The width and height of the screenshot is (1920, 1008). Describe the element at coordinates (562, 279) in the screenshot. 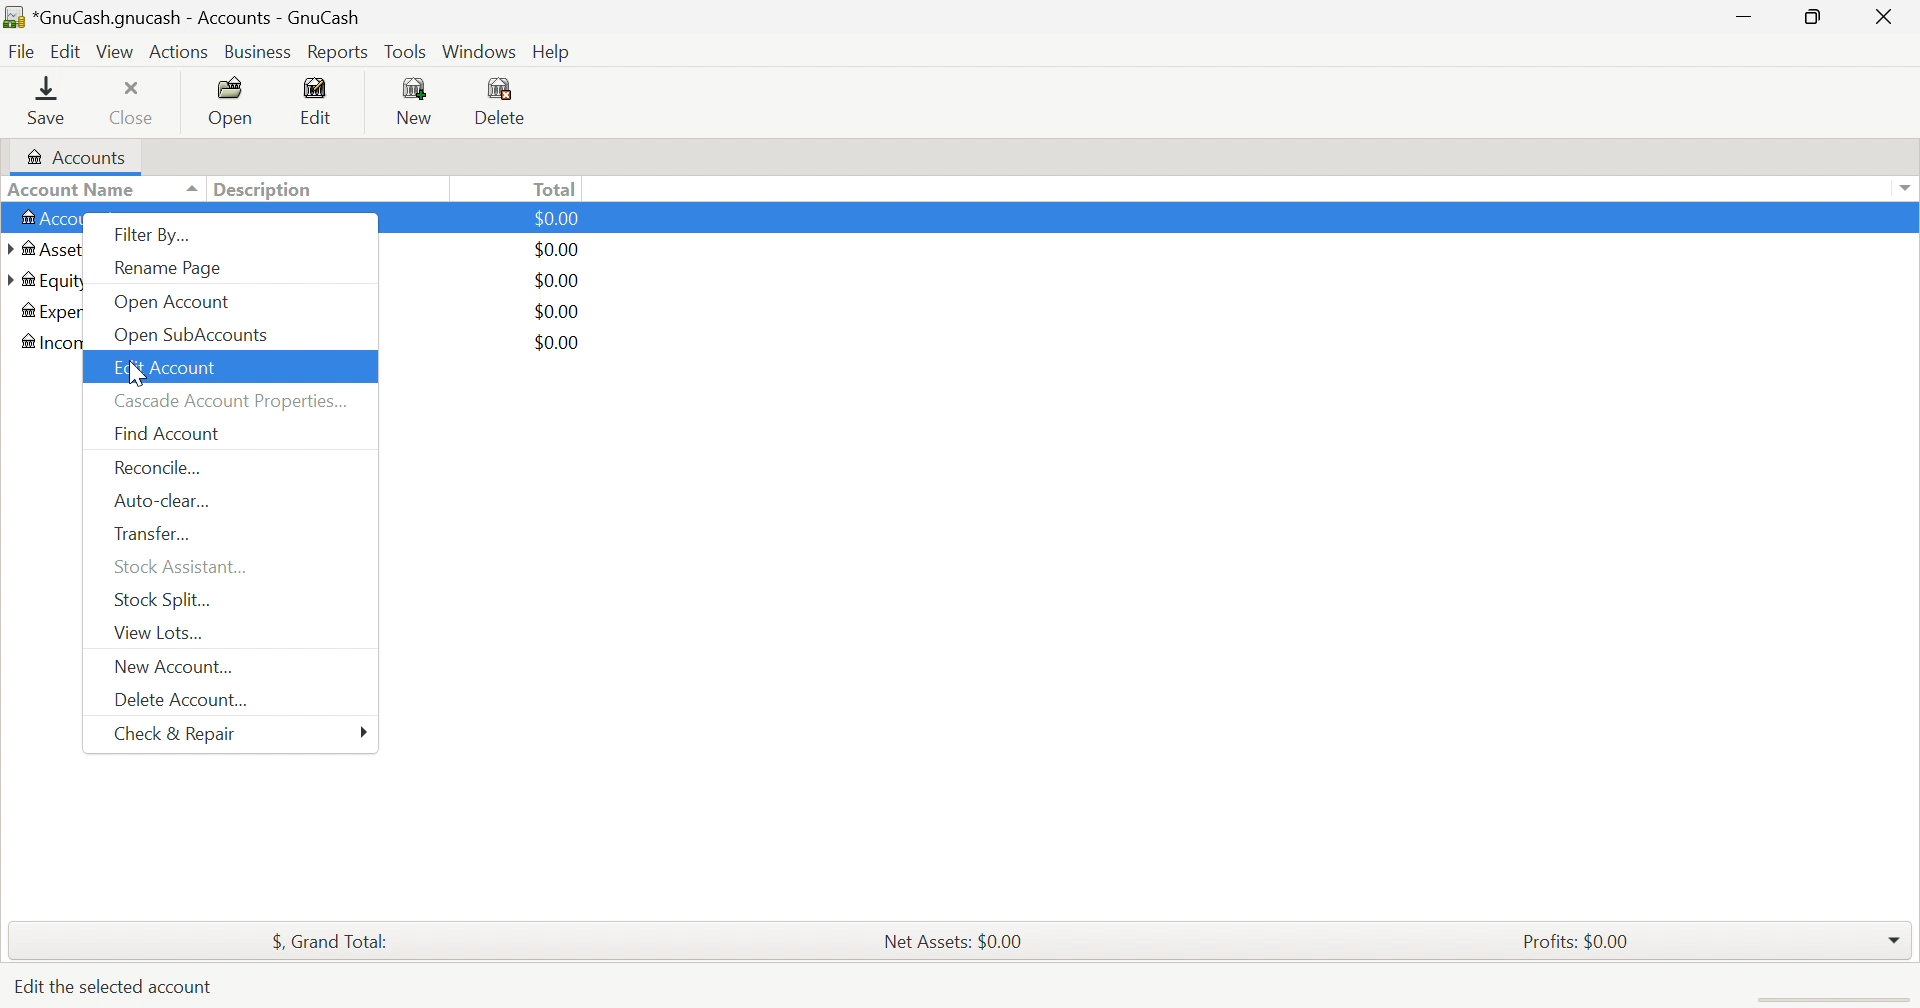

I see `$0.00` at that location.